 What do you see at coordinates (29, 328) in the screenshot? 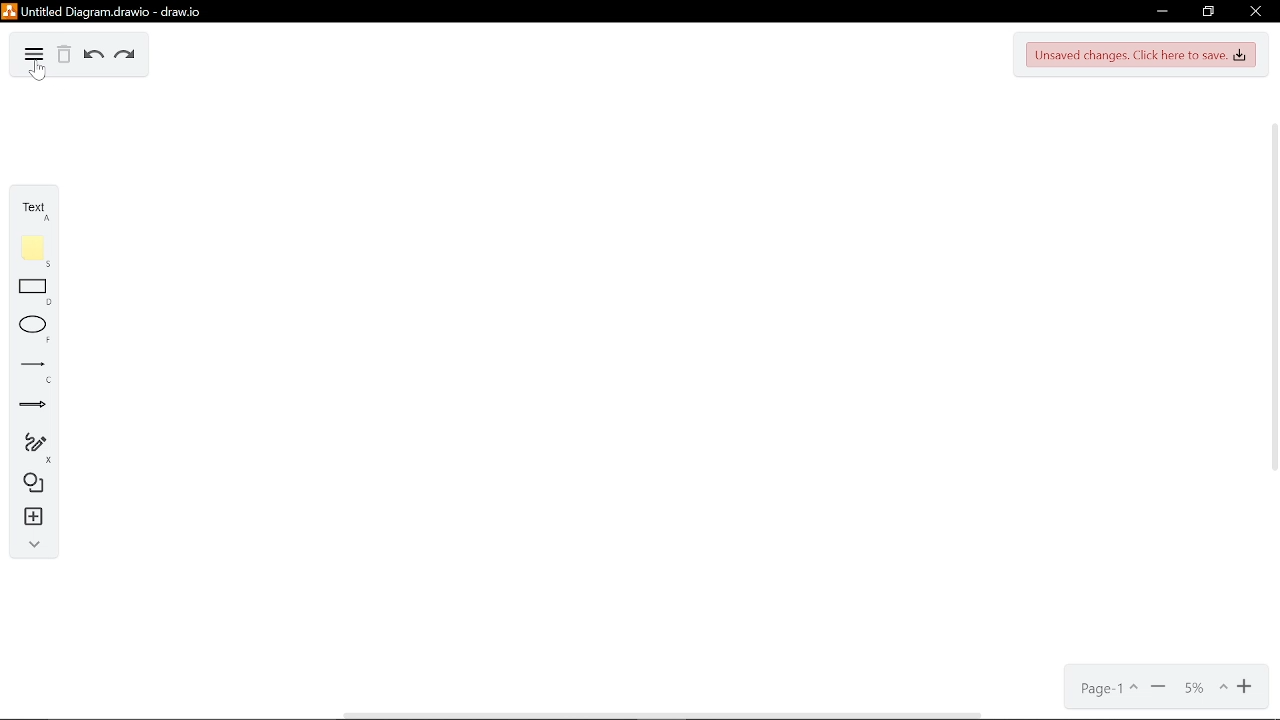
I see `Ellipse` at bounding box center [29, 328].